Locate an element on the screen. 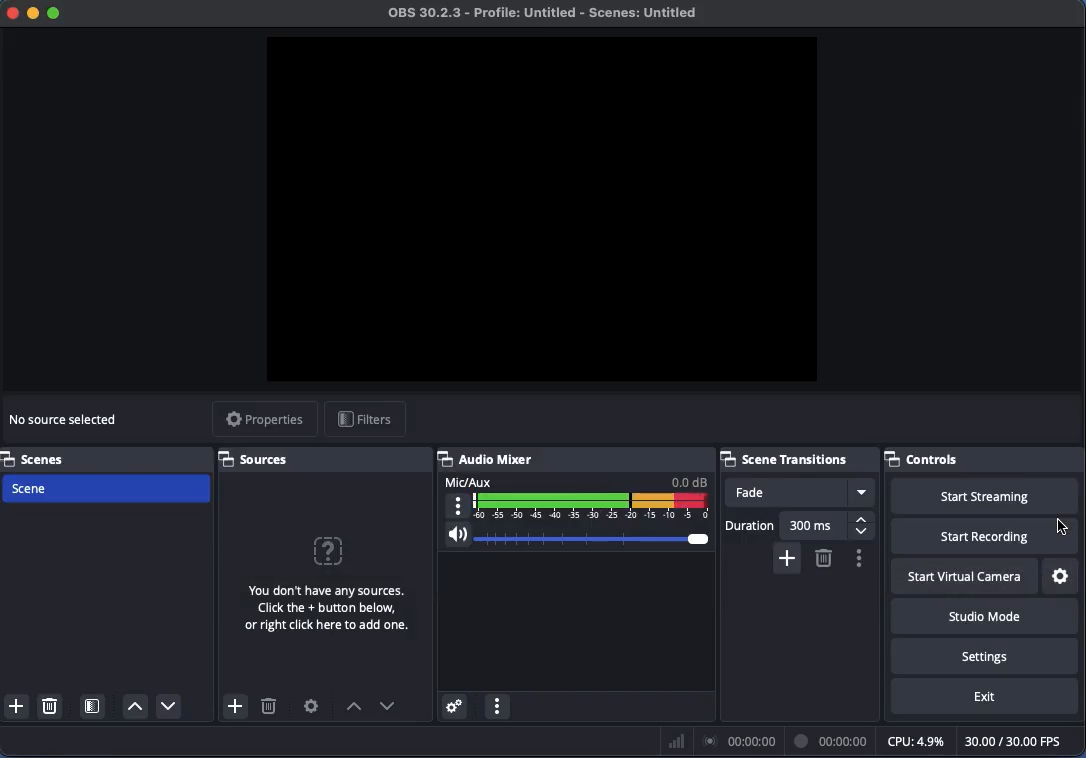 This screenshot has width=1086, height=758. Move down is located at coordinates (388, 706).